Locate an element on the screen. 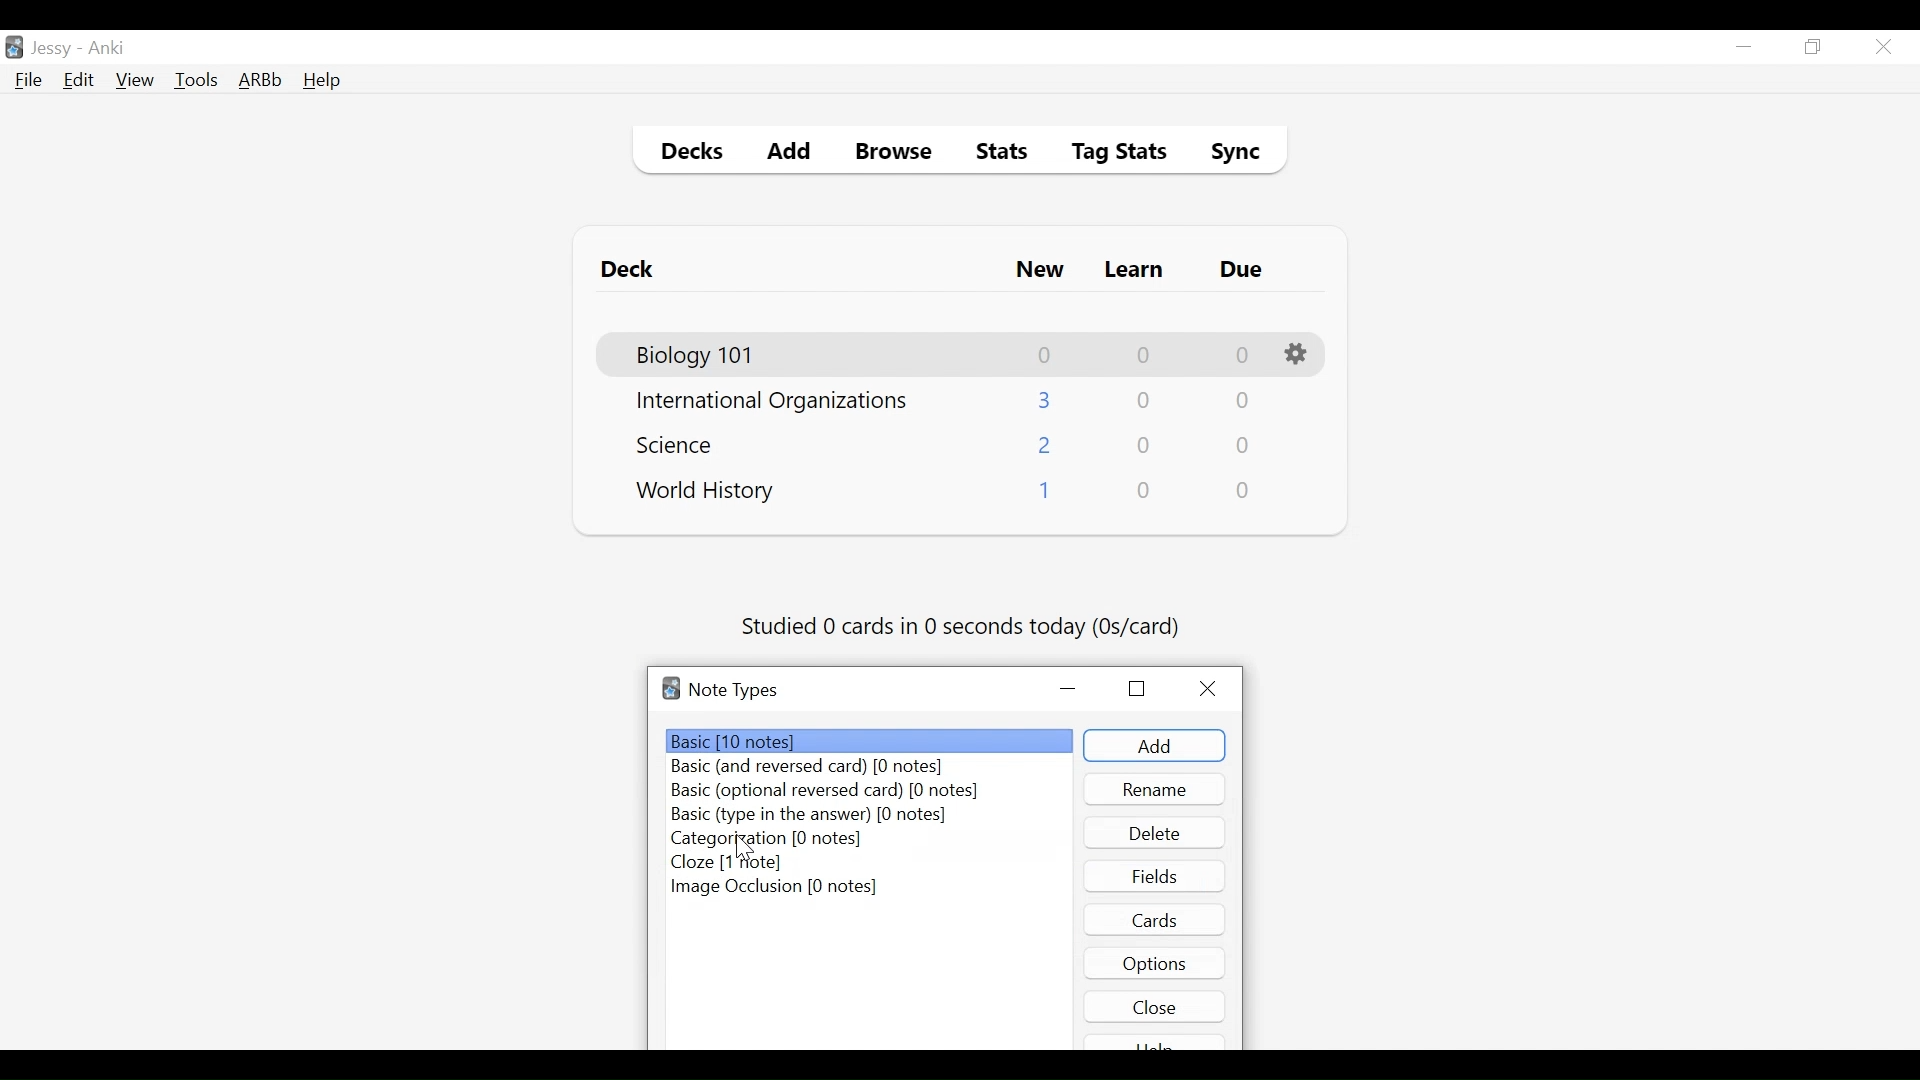 This screenshot has height=1080, width=1920. Due Card Count is located at coordinates (1244, 447).